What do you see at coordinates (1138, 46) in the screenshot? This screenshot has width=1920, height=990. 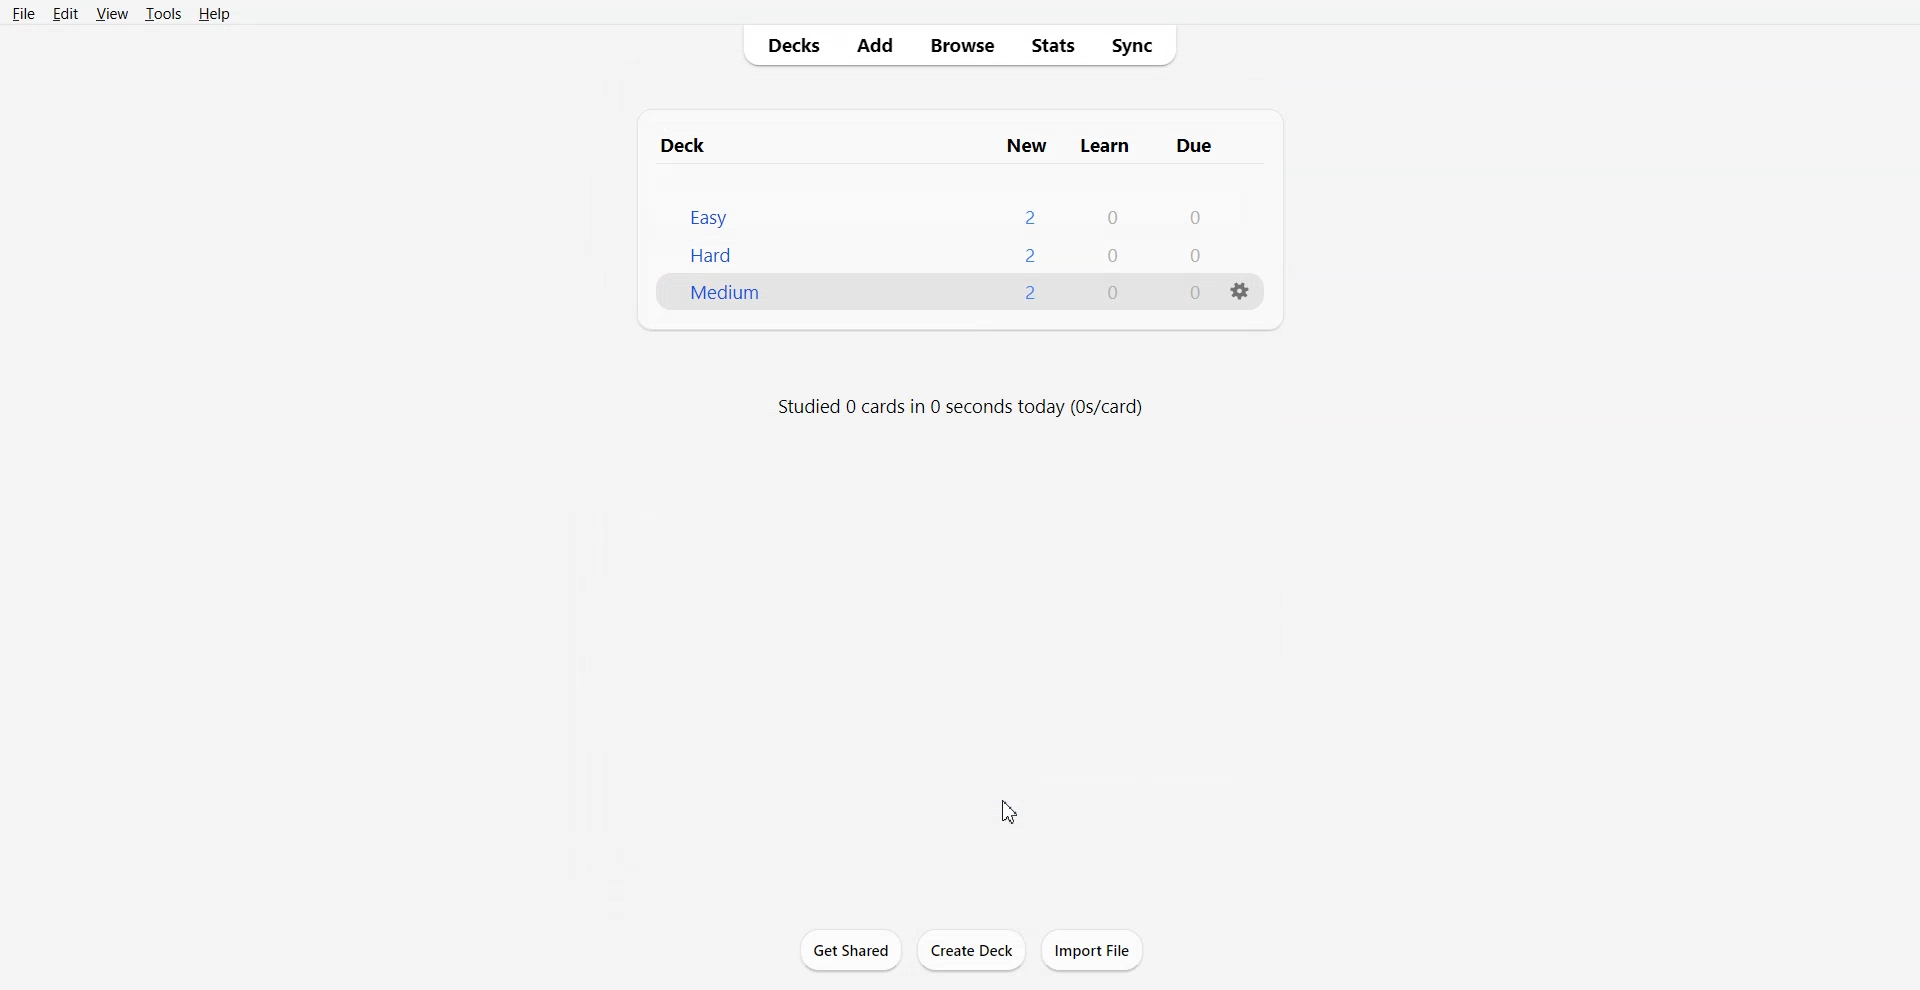 I see `Sync` at bounding box center [1138, 46].